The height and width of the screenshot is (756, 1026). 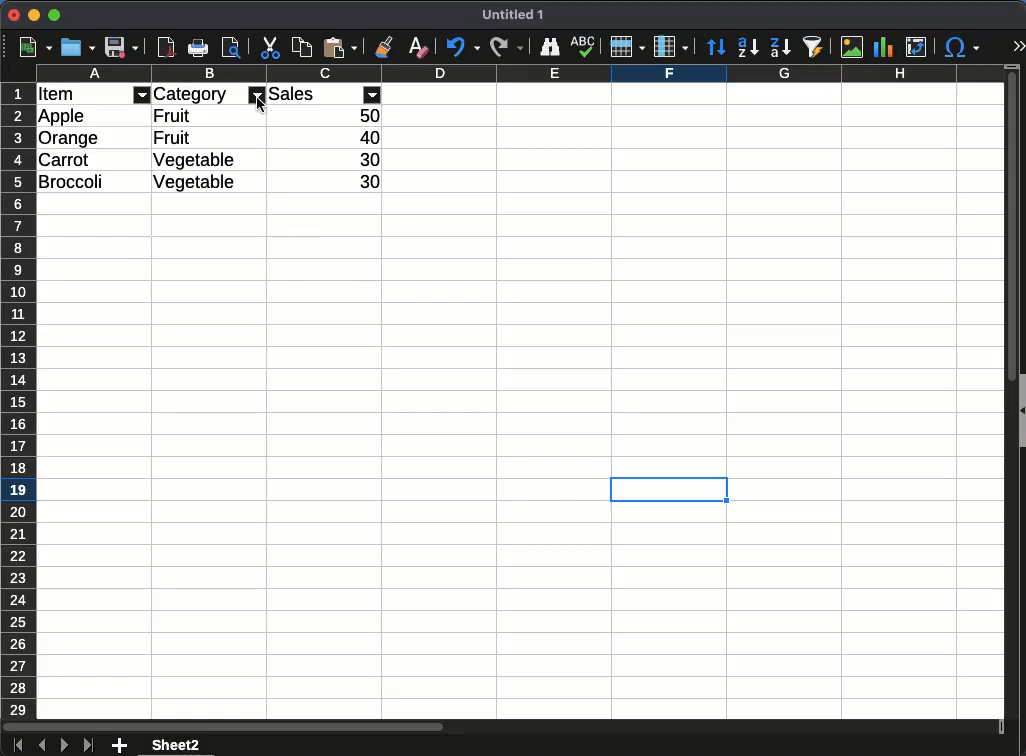 I want to click on last sheet, so click(x=88, y=746).